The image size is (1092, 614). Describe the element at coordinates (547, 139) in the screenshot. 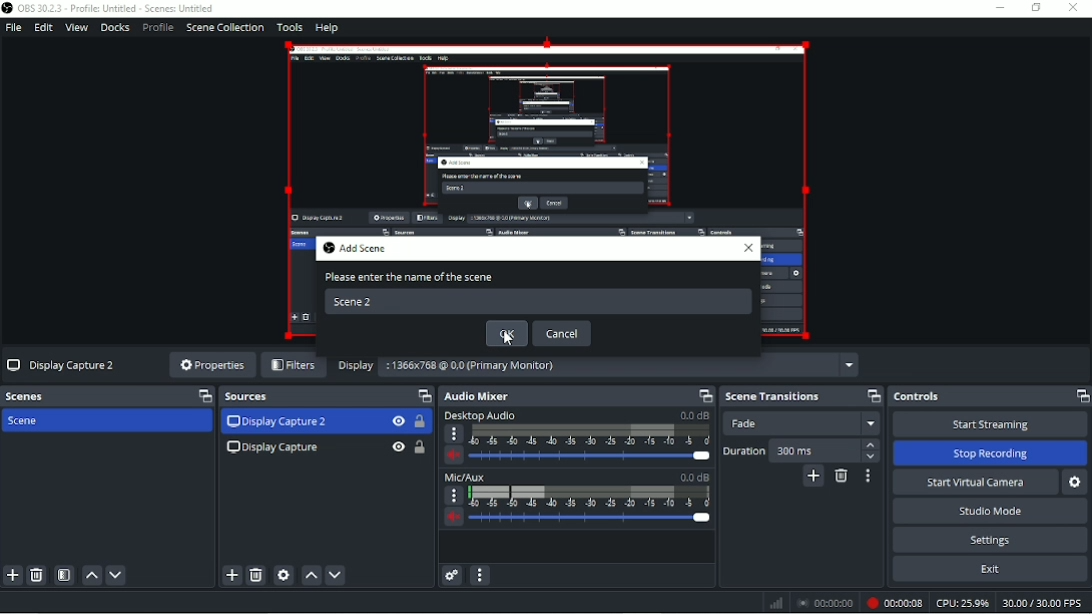

I see `Video` at that location.